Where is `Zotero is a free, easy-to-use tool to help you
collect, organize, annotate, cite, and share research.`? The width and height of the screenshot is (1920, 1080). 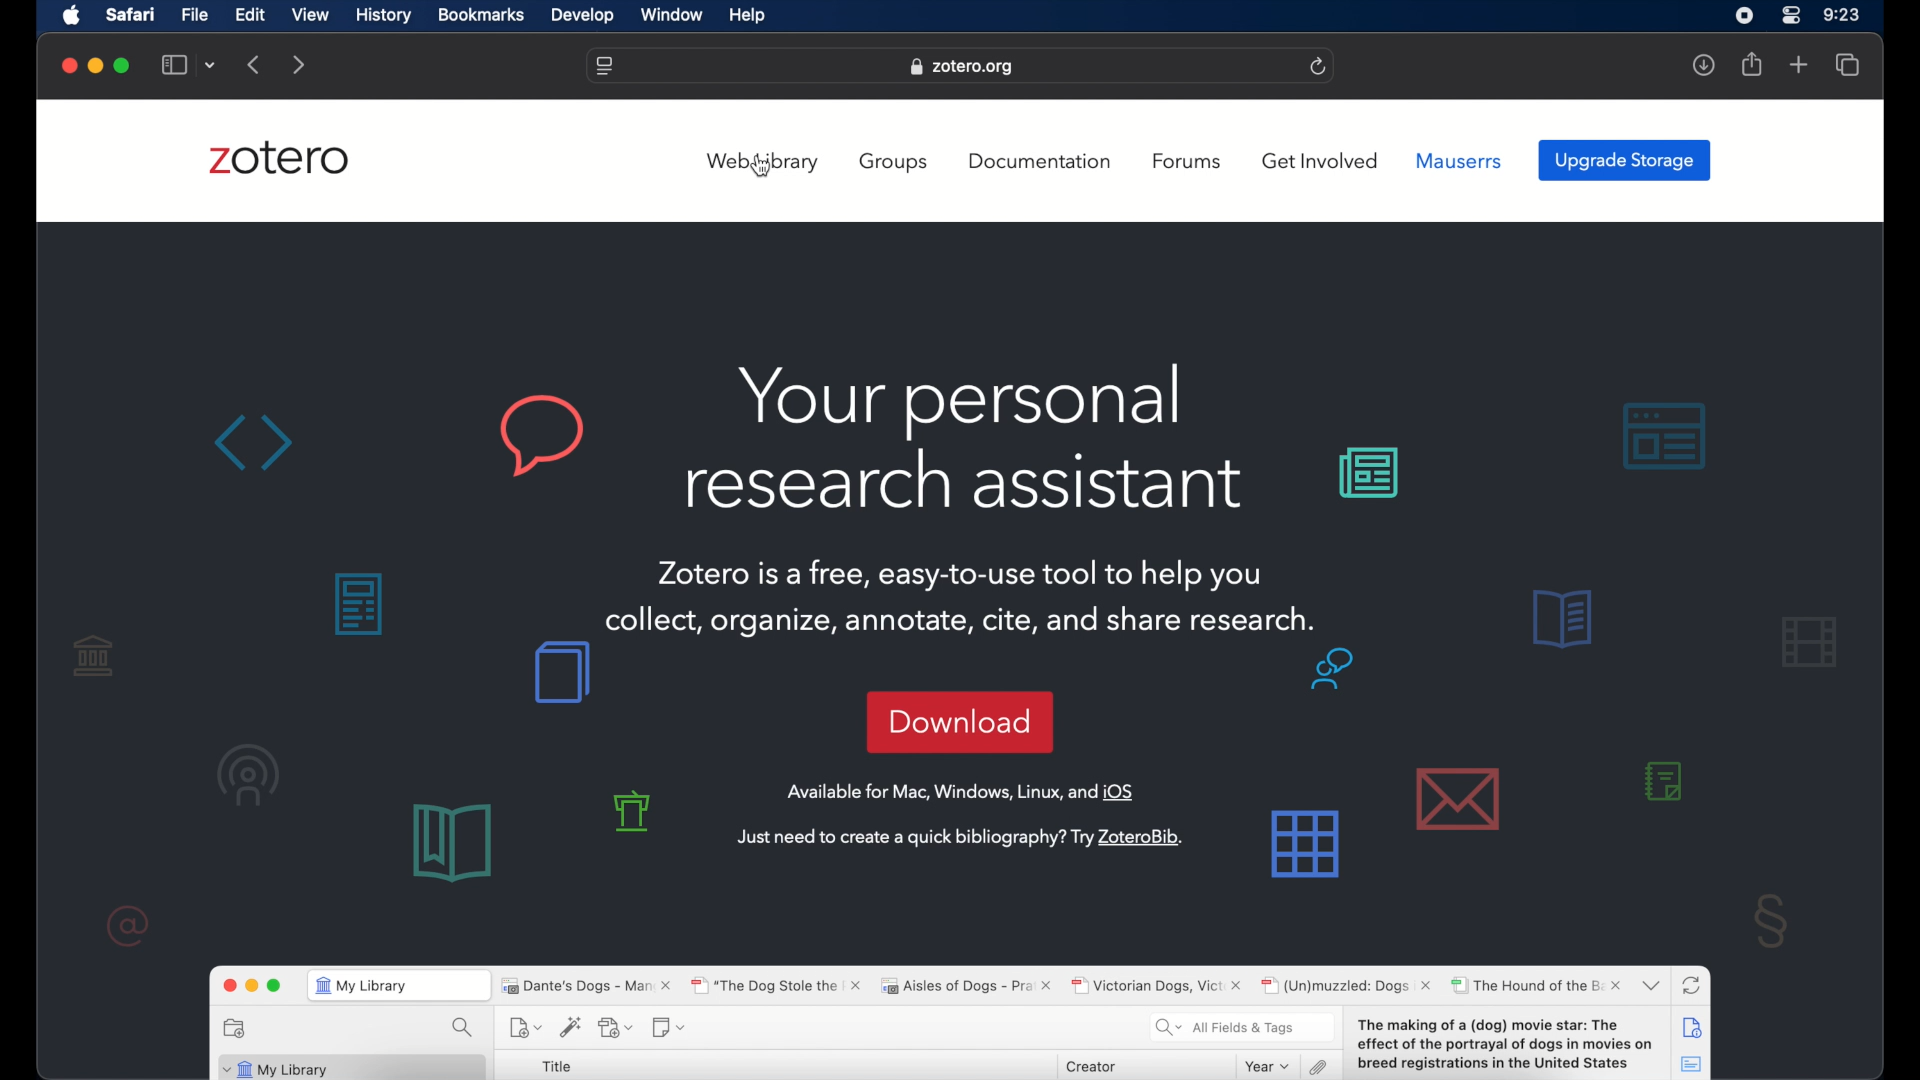 Zotero is a free, easy-to-use tool to help you
collect, organize, annotate, cite, and share research. is located at coordinates (969, 599).